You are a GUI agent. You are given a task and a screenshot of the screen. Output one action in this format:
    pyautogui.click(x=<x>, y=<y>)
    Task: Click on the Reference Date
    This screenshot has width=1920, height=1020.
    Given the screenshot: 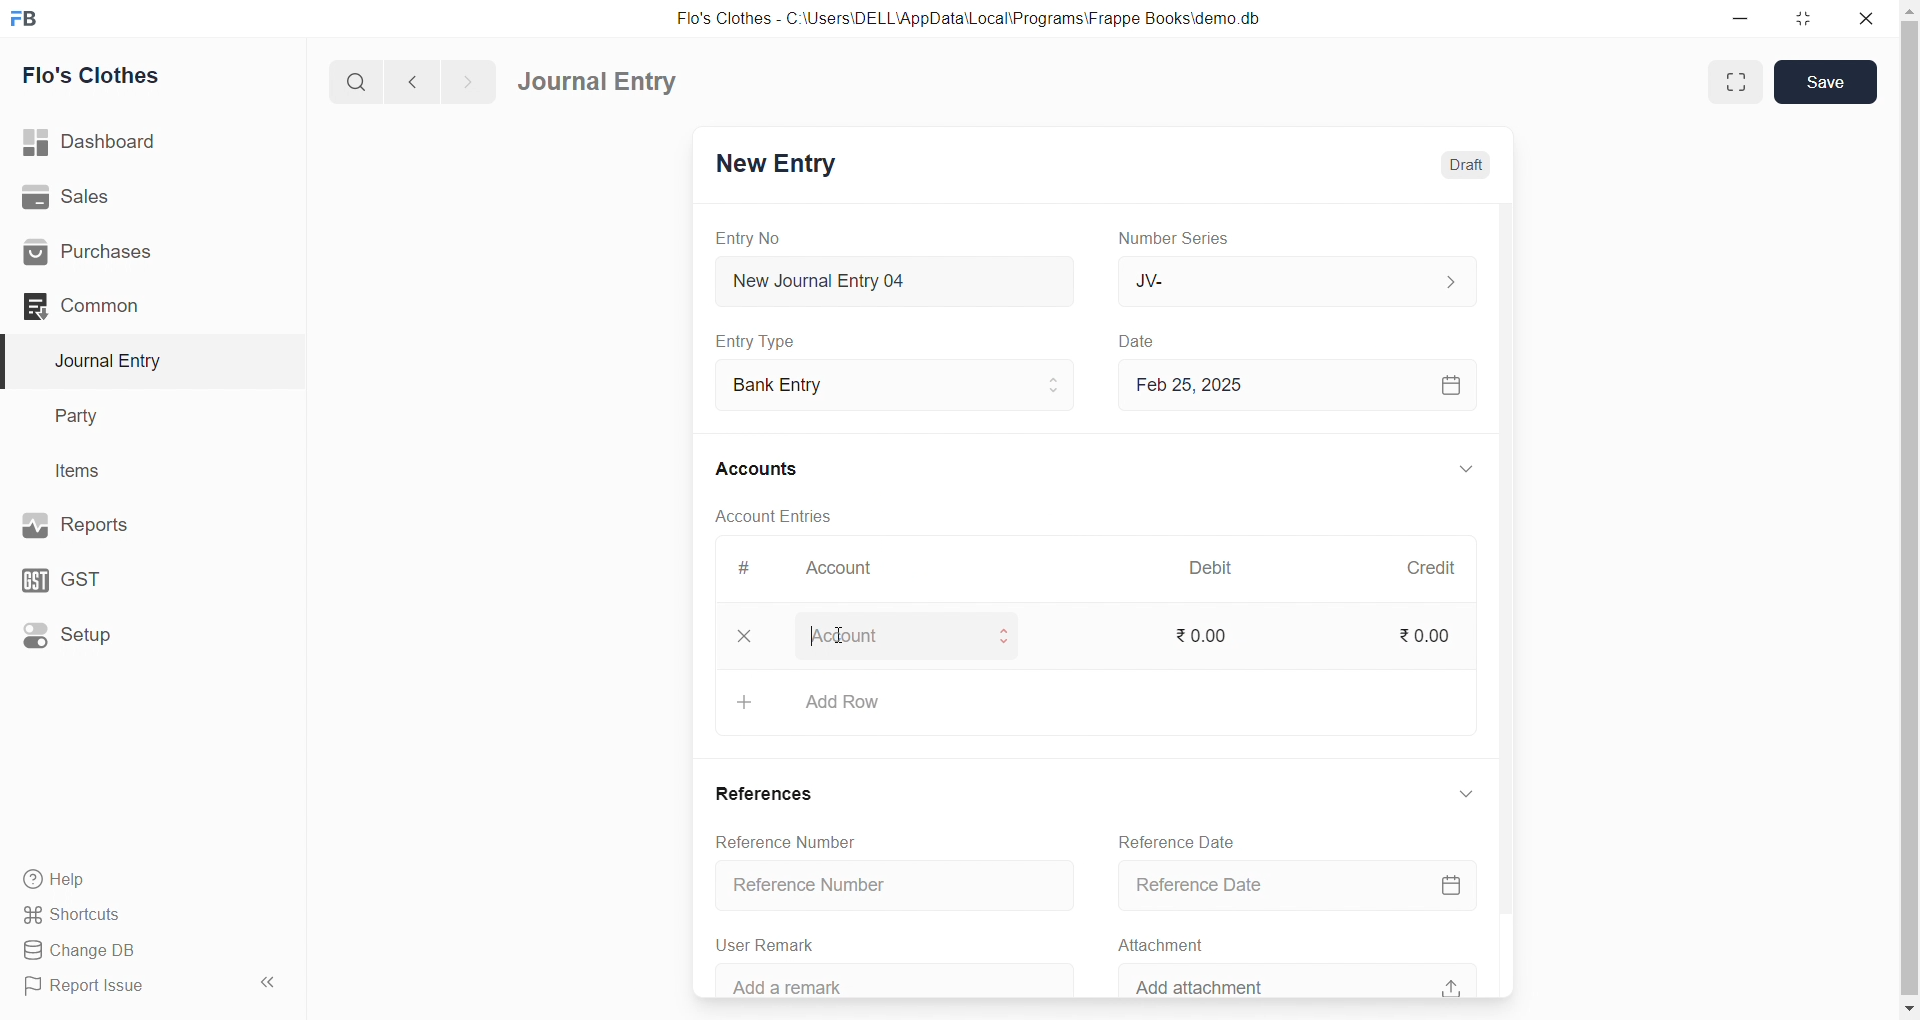 What is the action you would take?
    pyautogui.click(x=1182, y=840)
    